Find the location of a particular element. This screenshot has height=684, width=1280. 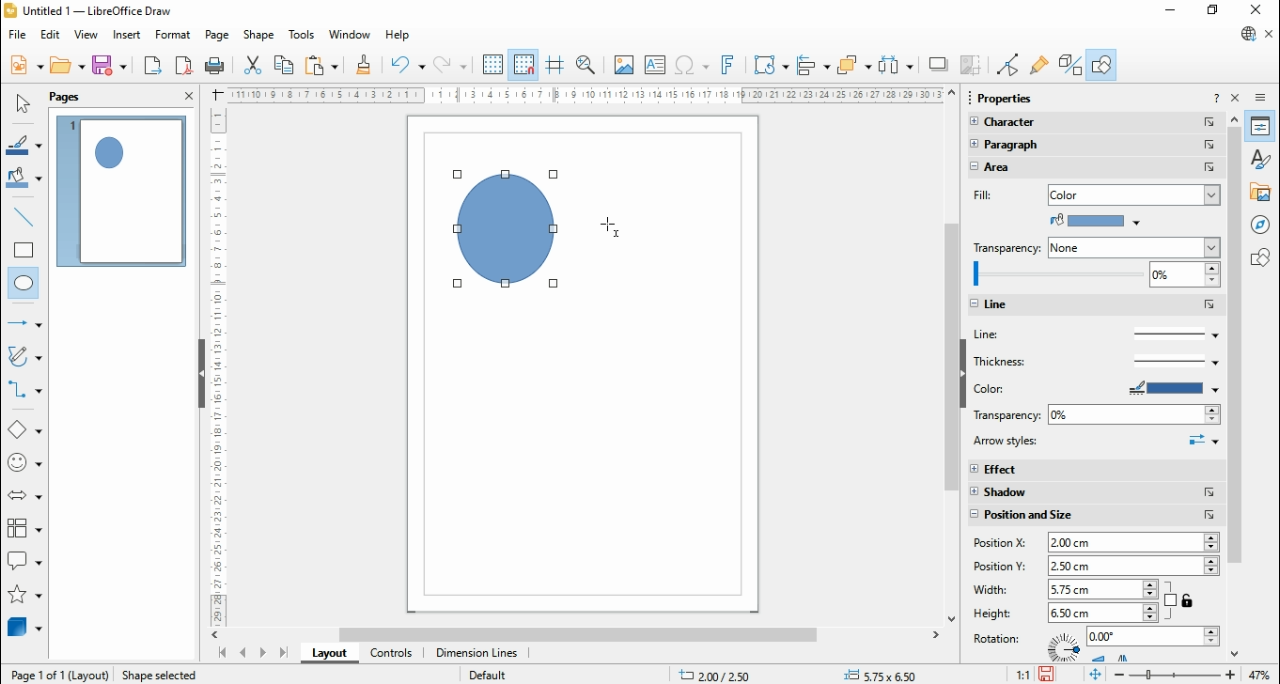

toggle extrusions is located at coordinates (1070, 64).